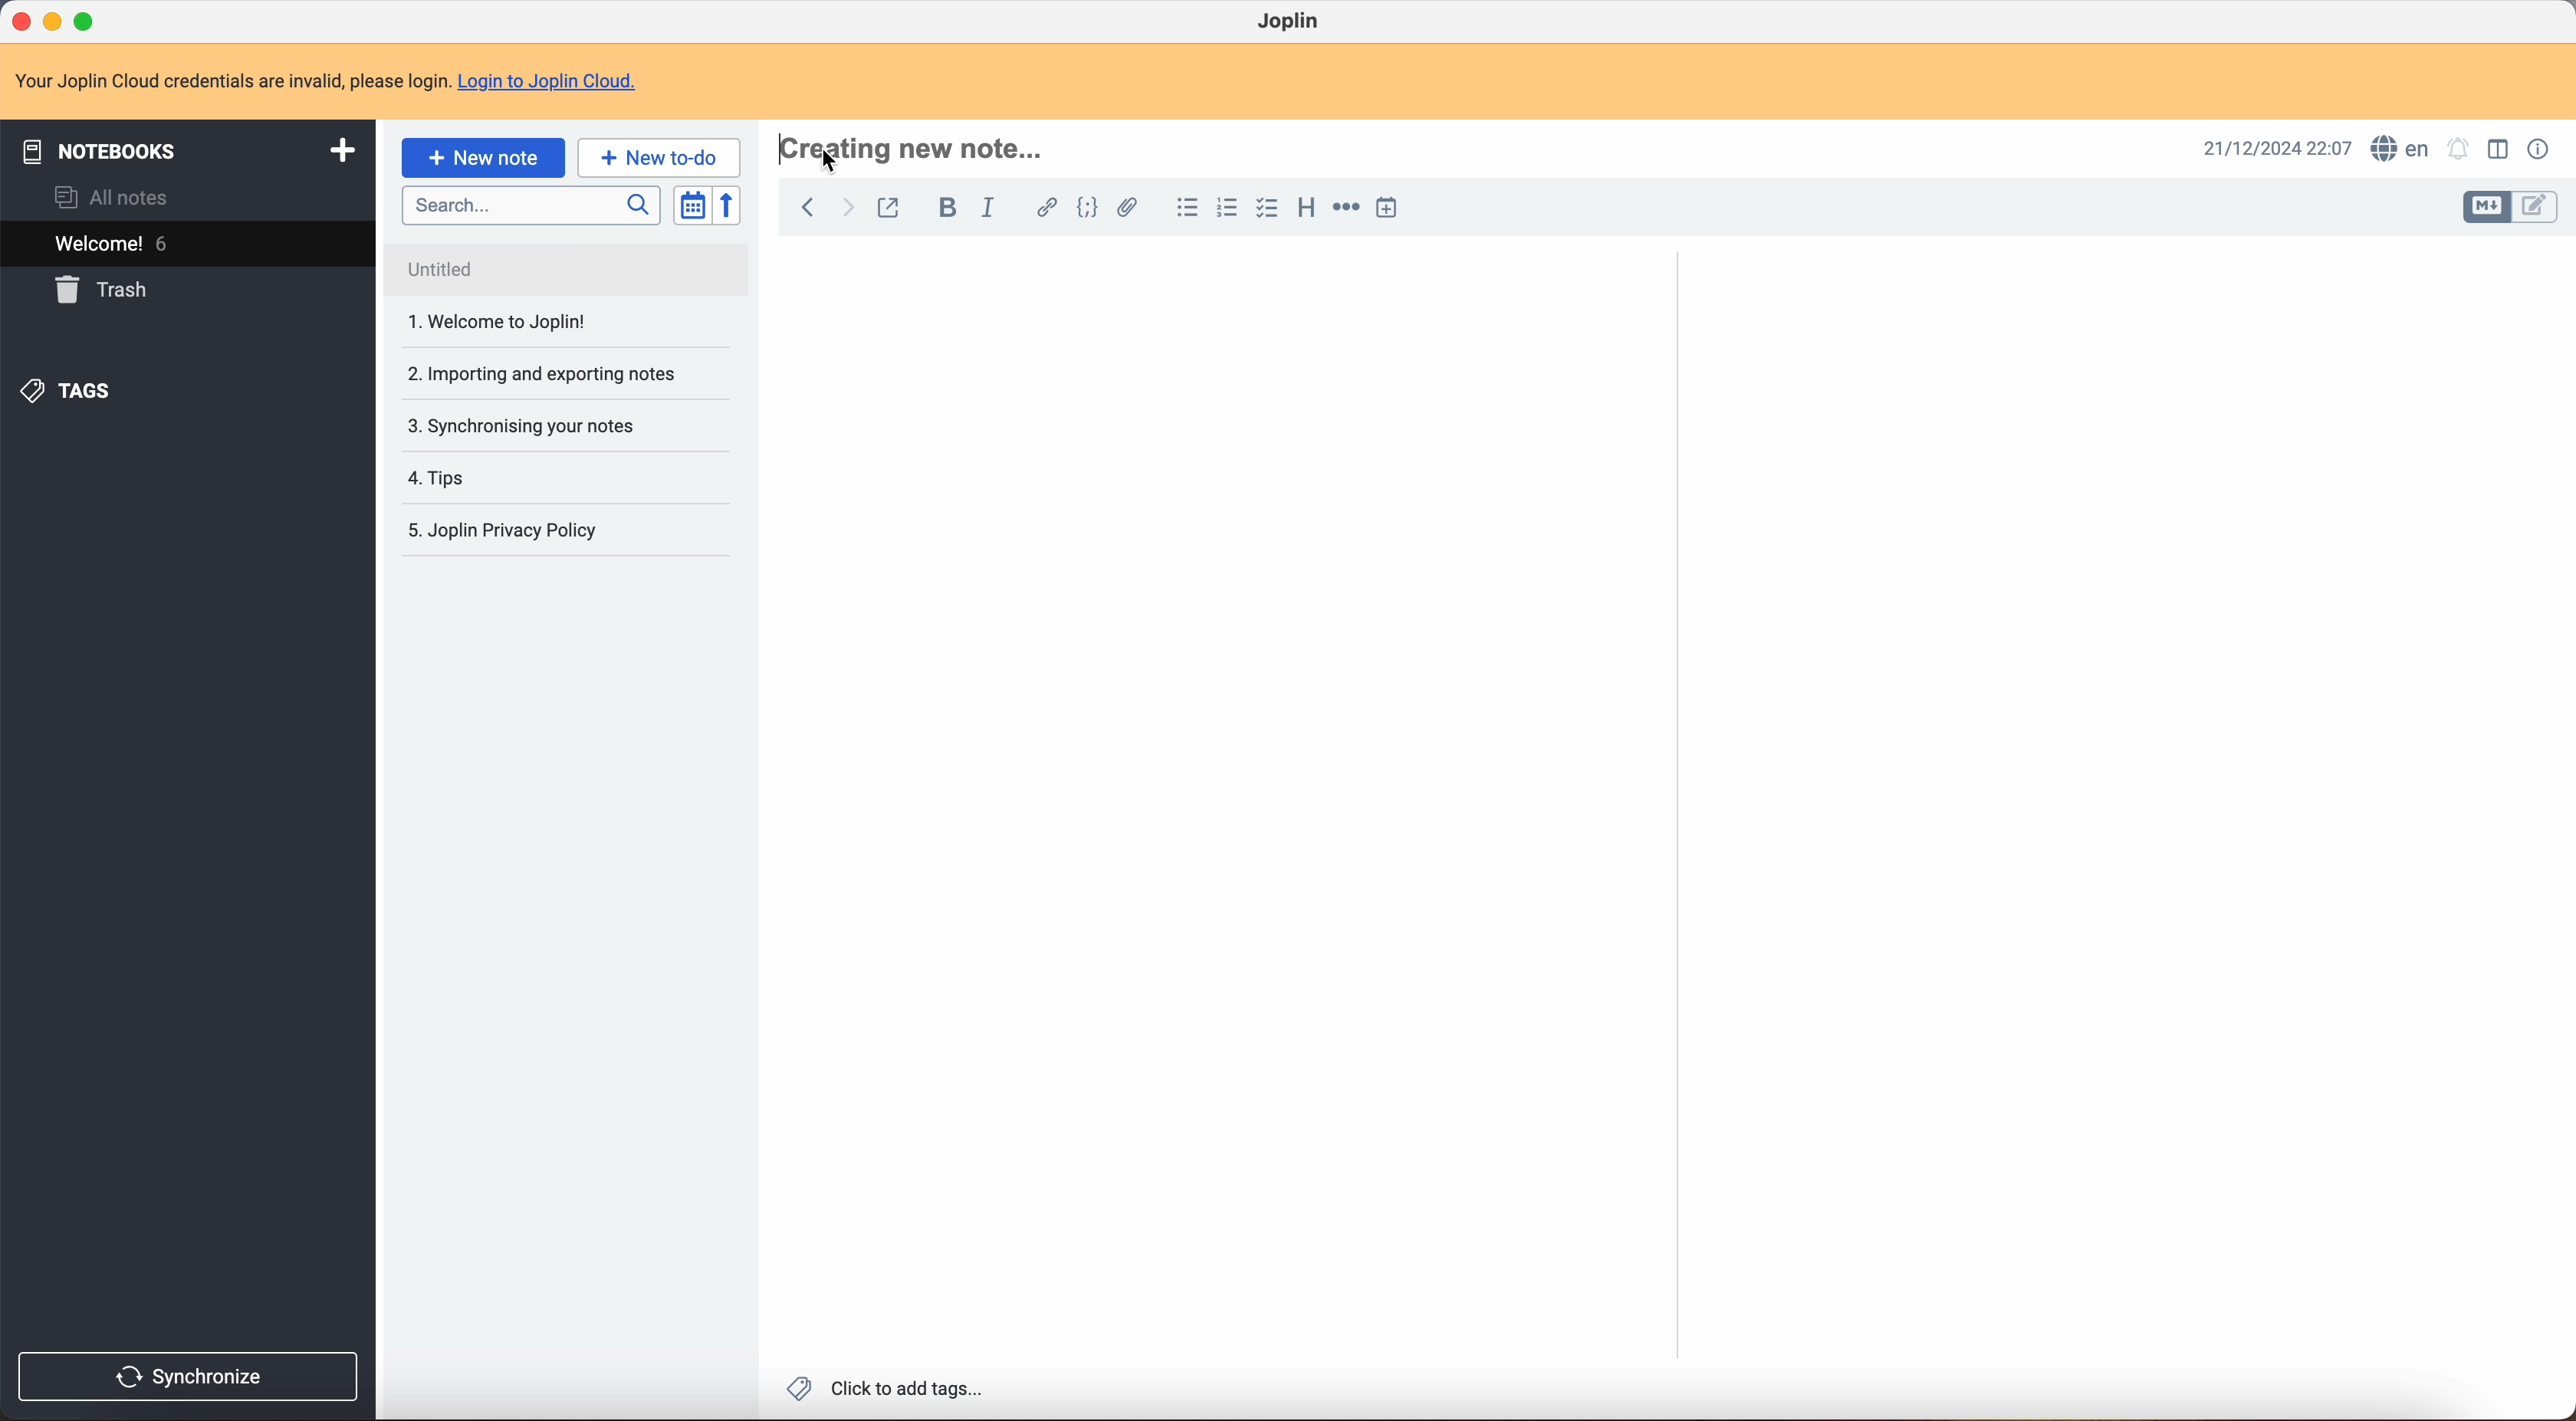 This screenshot has height=1421, width=2576. Describe the element at coordinates (541, 321) in the screenshot. I see `importing and exporting notes` at that location.